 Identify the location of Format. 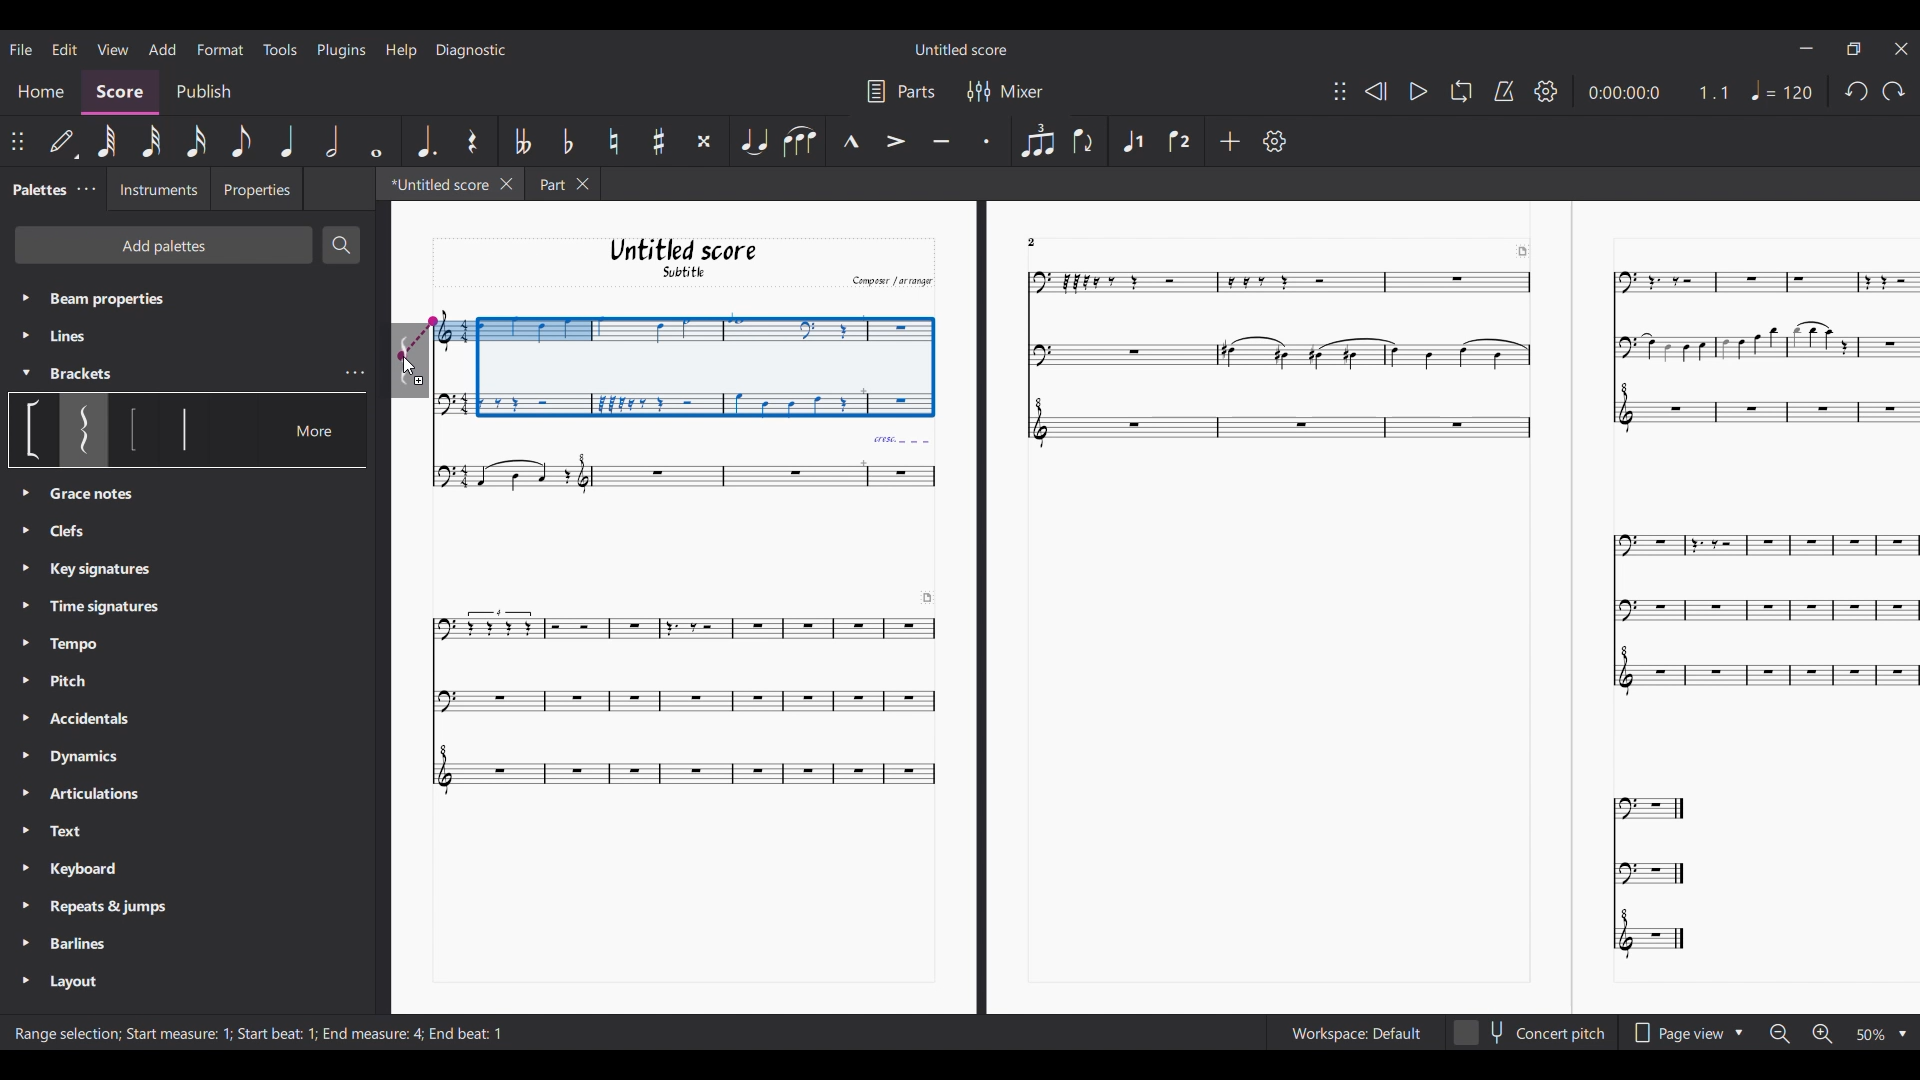
(221, 49).